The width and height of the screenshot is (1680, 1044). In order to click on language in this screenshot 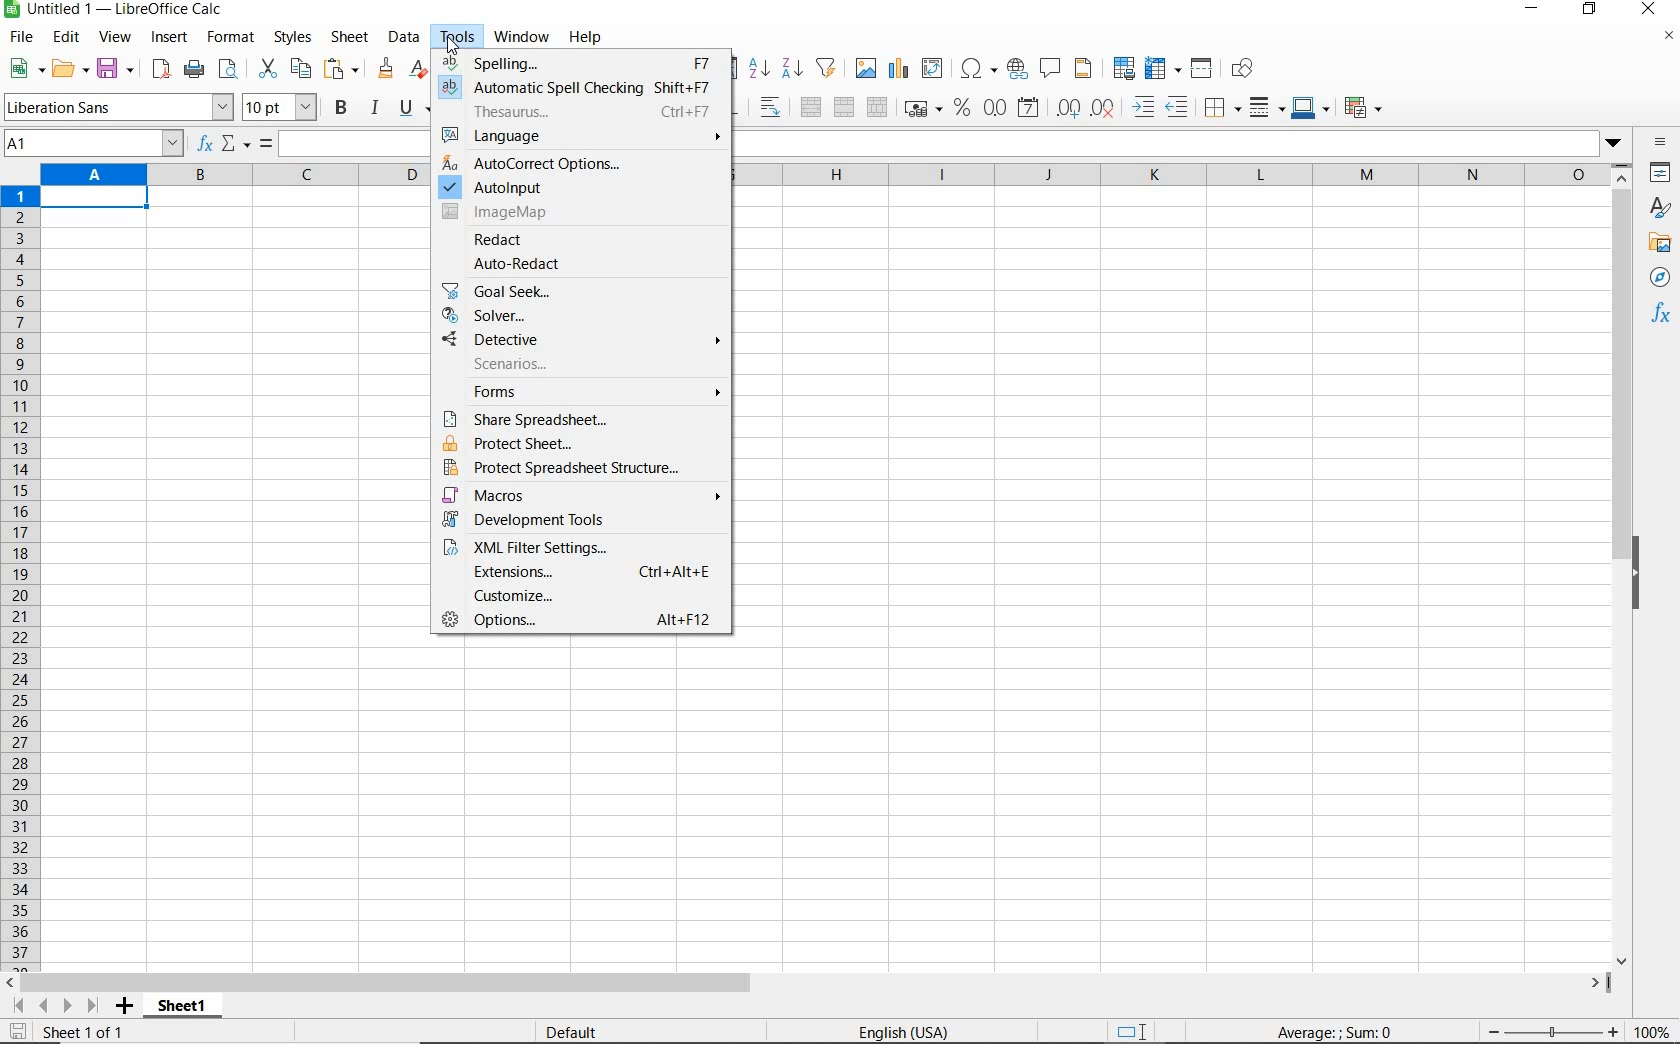, I will do `click(583, 137)`.